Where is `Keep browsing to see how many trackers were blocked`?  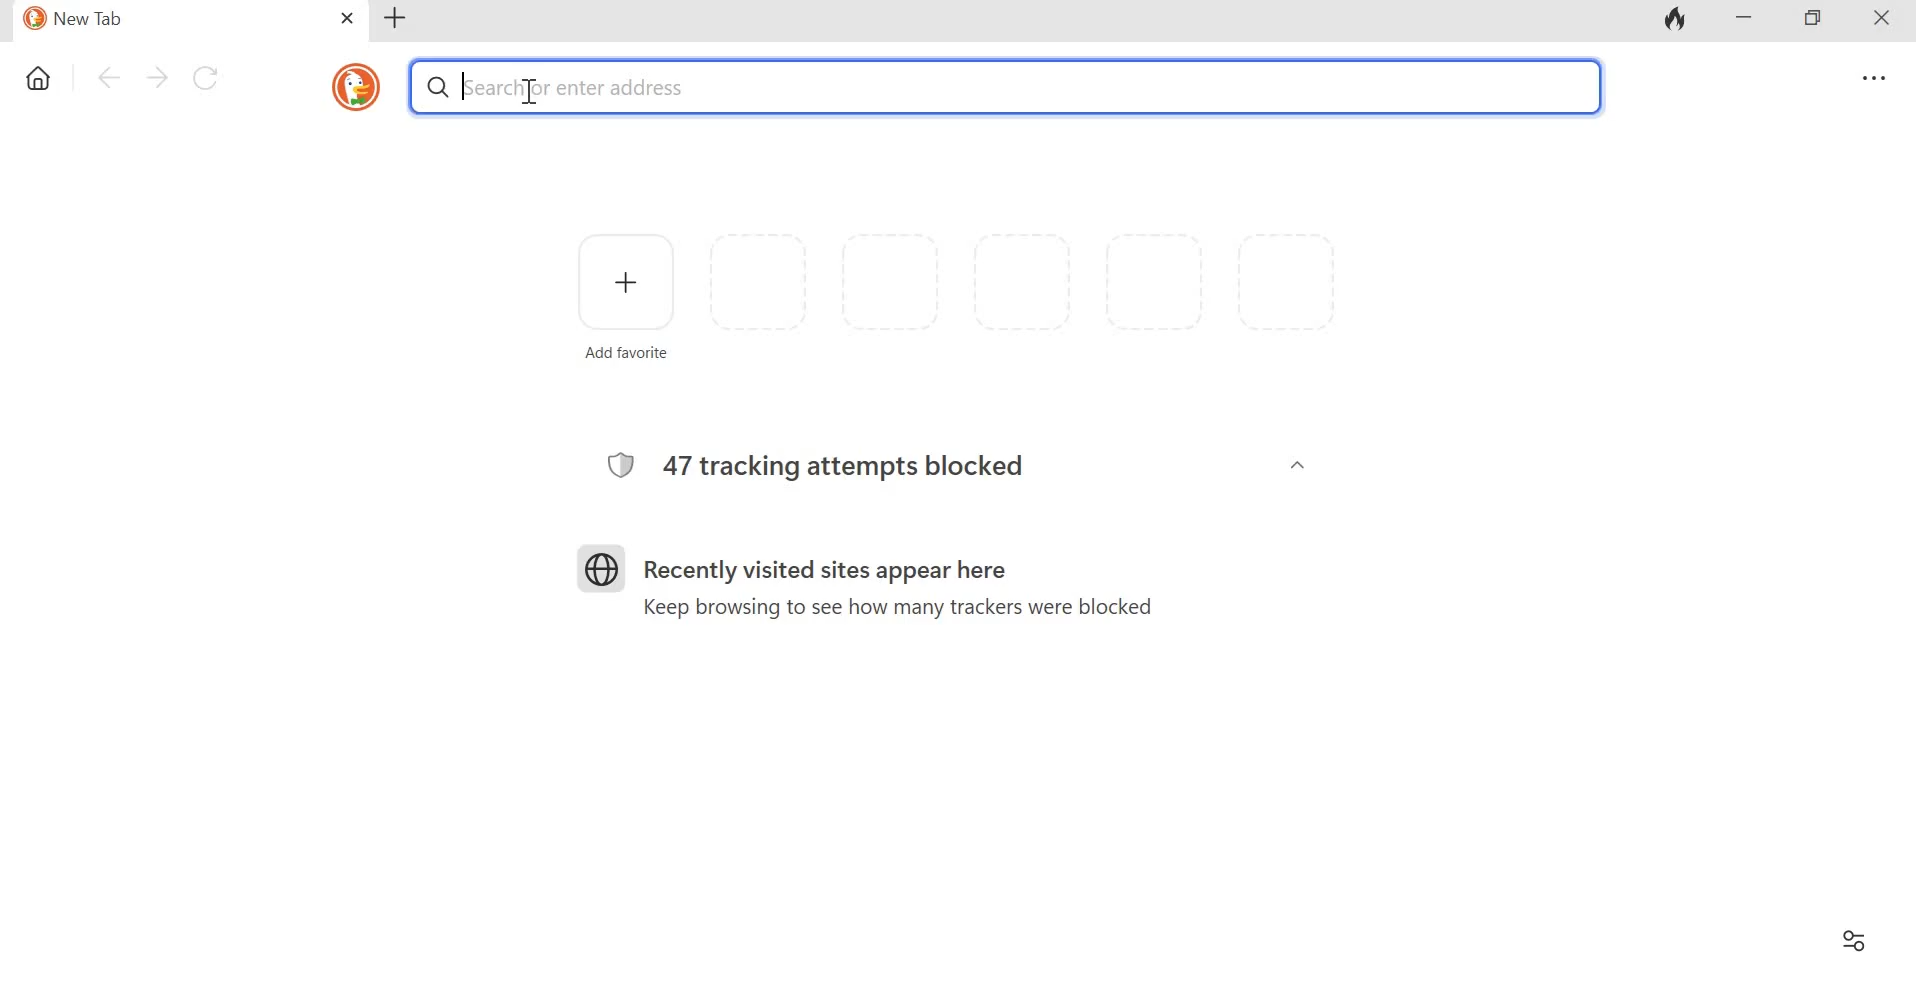 Keep browsing to see how many trackers were blocked is located at coordinates (887, 609).